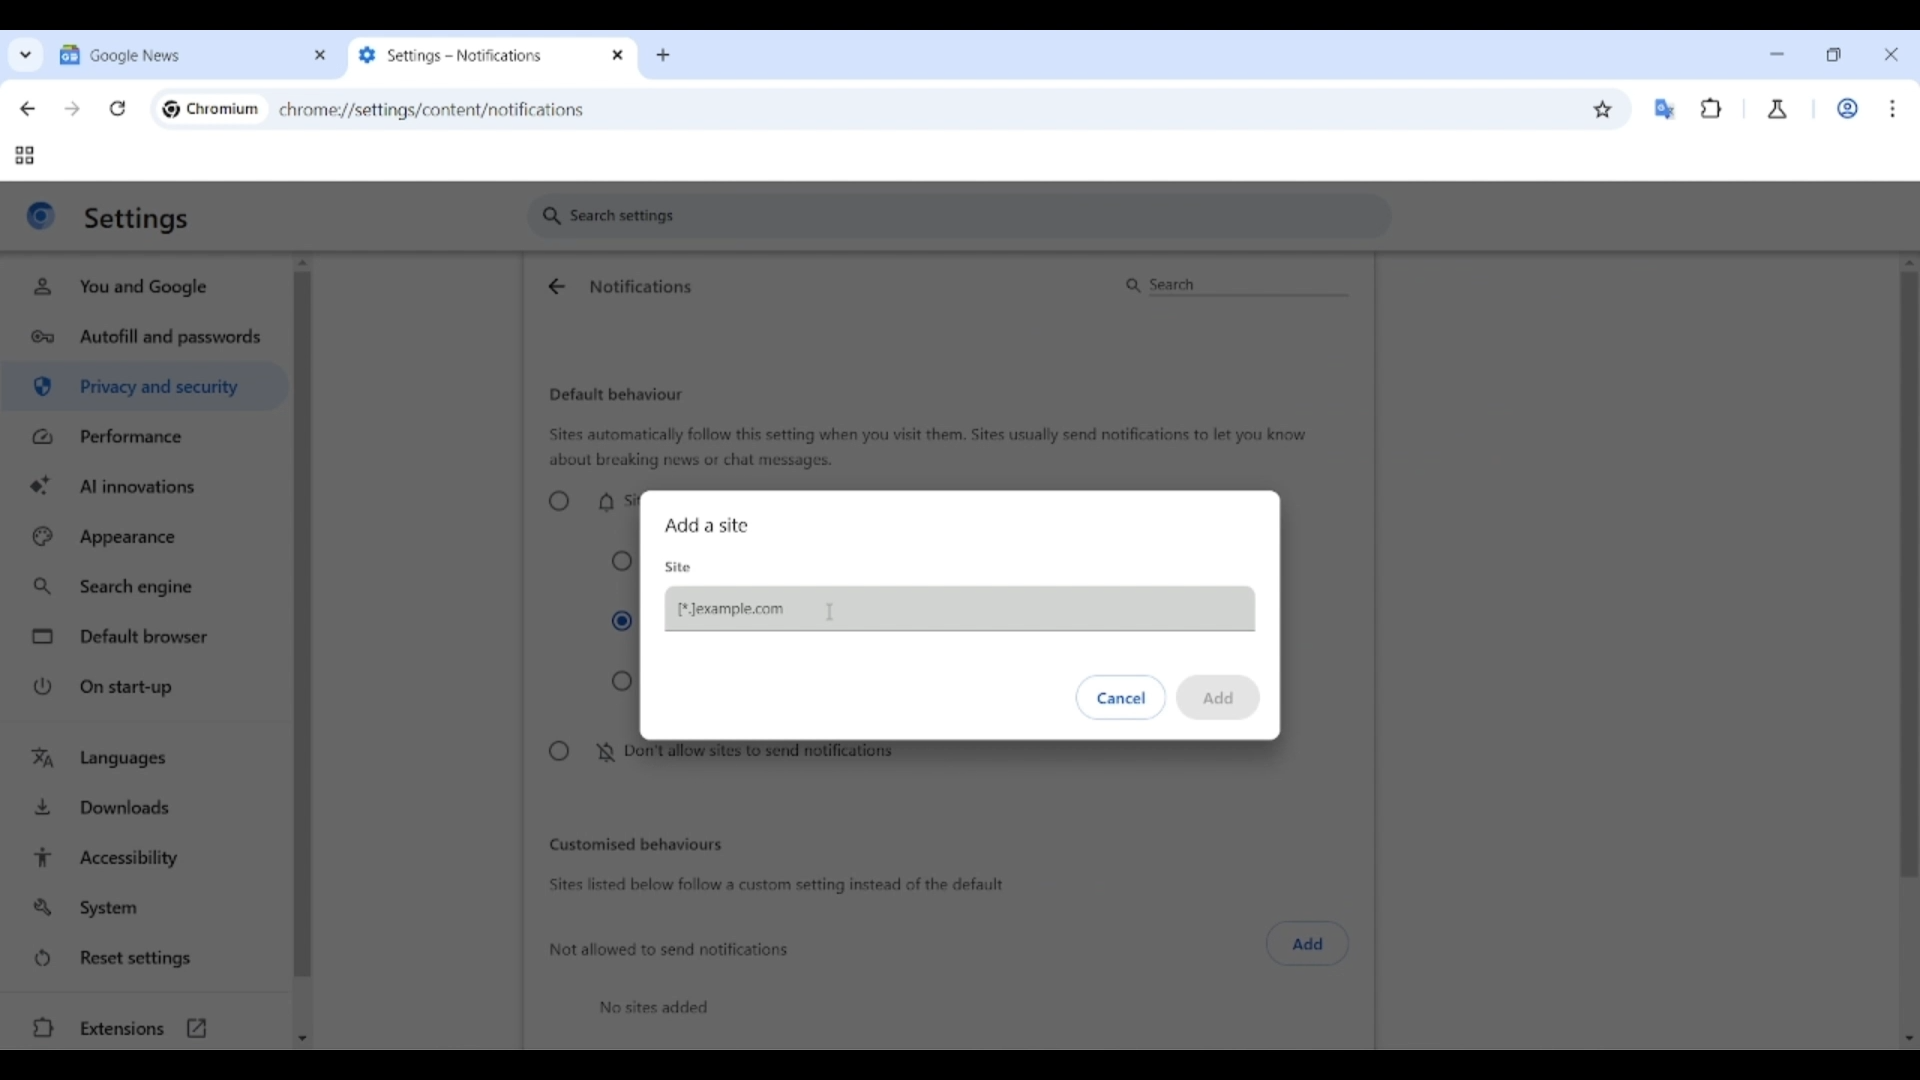 The height and width of the screenshot is (1080, 1920). I want to click on Search tabs, so click(26, 54).